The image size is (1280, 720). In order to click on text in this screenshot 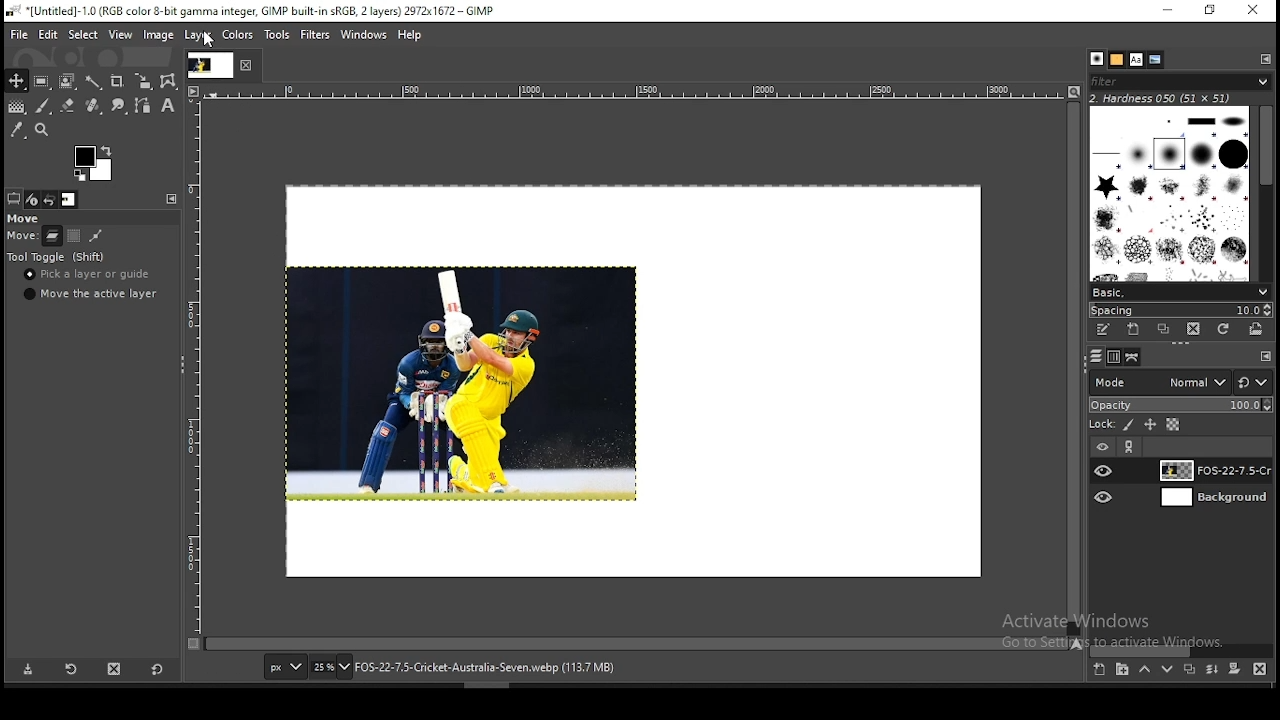, I will do `click(1162, 97)`.